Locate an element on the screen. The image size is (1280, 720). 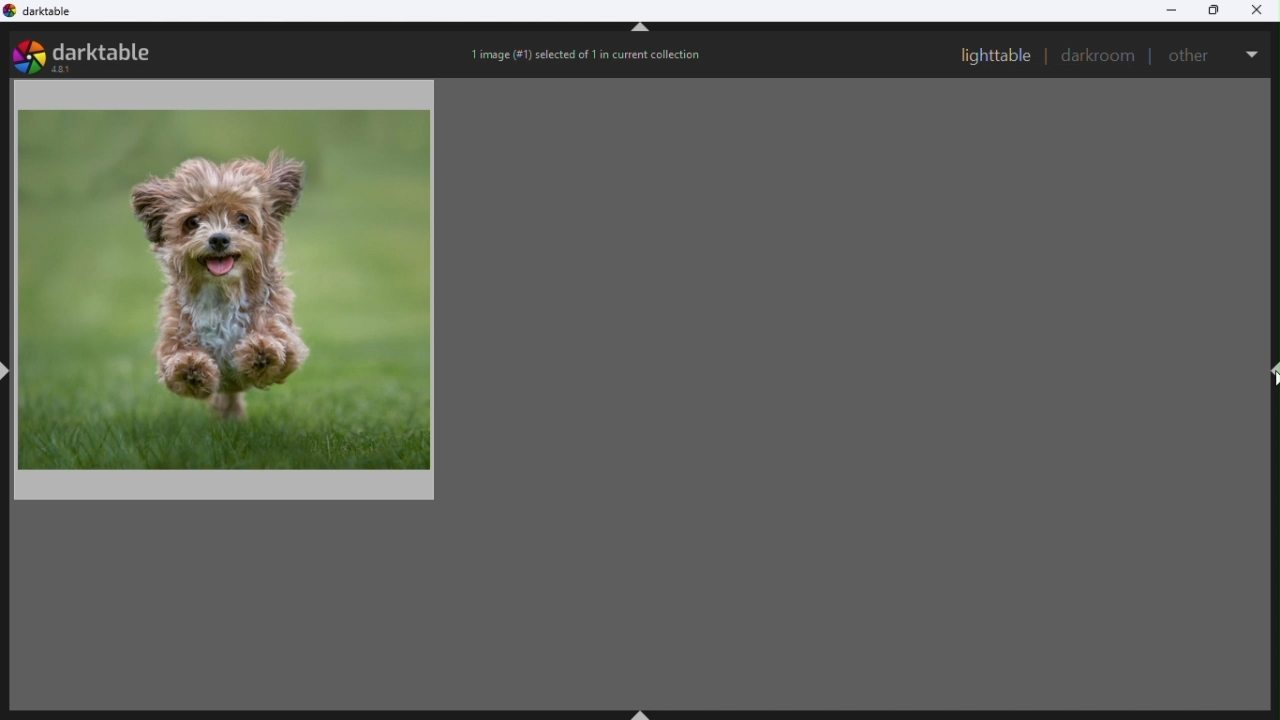
Minimise is located at coordinates (1171, 10).